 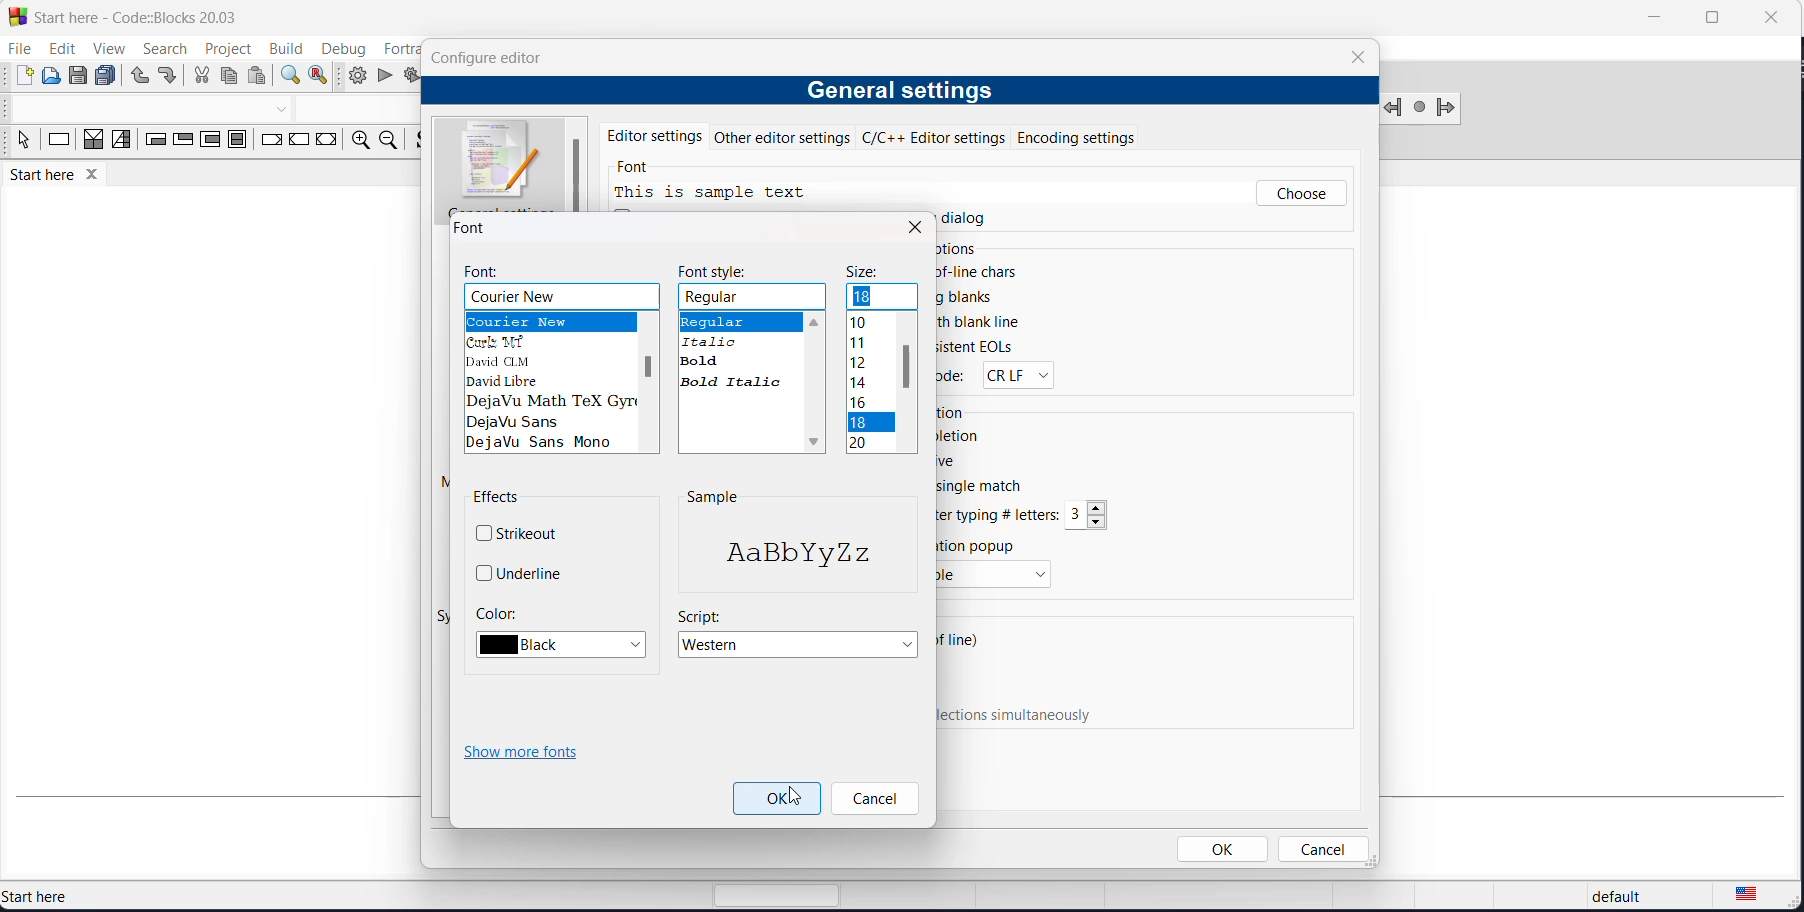 I want to click on configure editor dialog box, so click(x=491, y=57).